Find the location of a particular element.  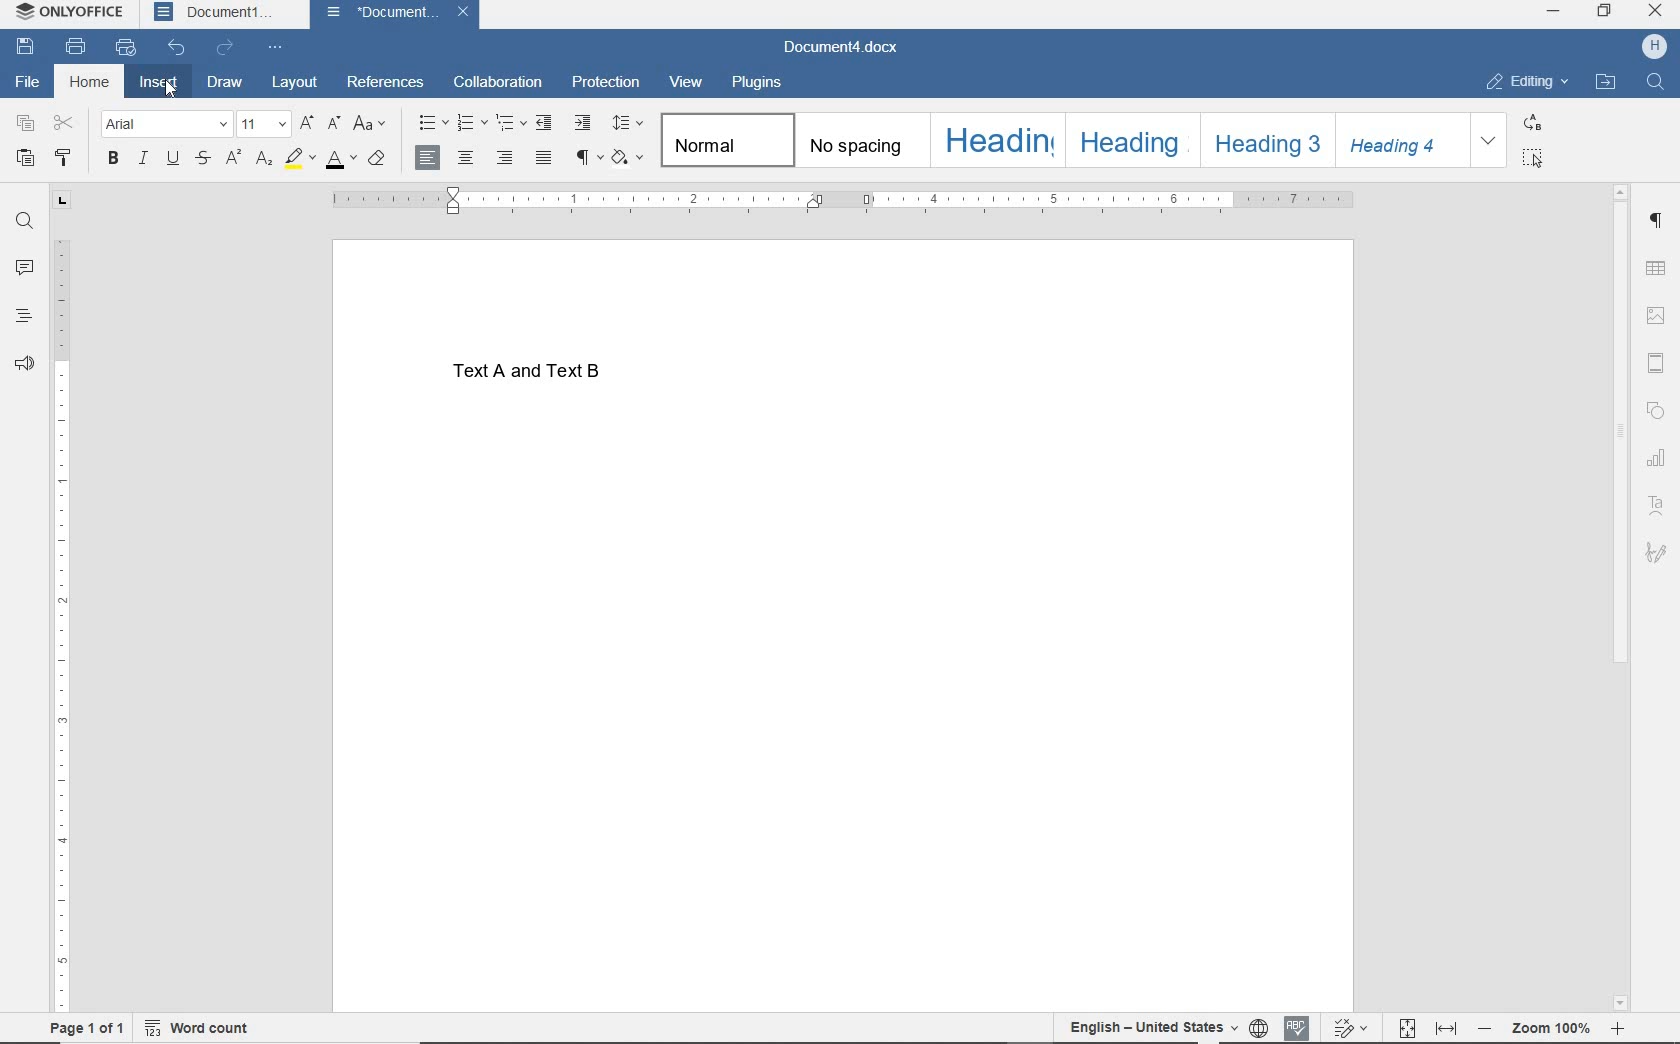

DRAW is located at coordinates (226, 81).